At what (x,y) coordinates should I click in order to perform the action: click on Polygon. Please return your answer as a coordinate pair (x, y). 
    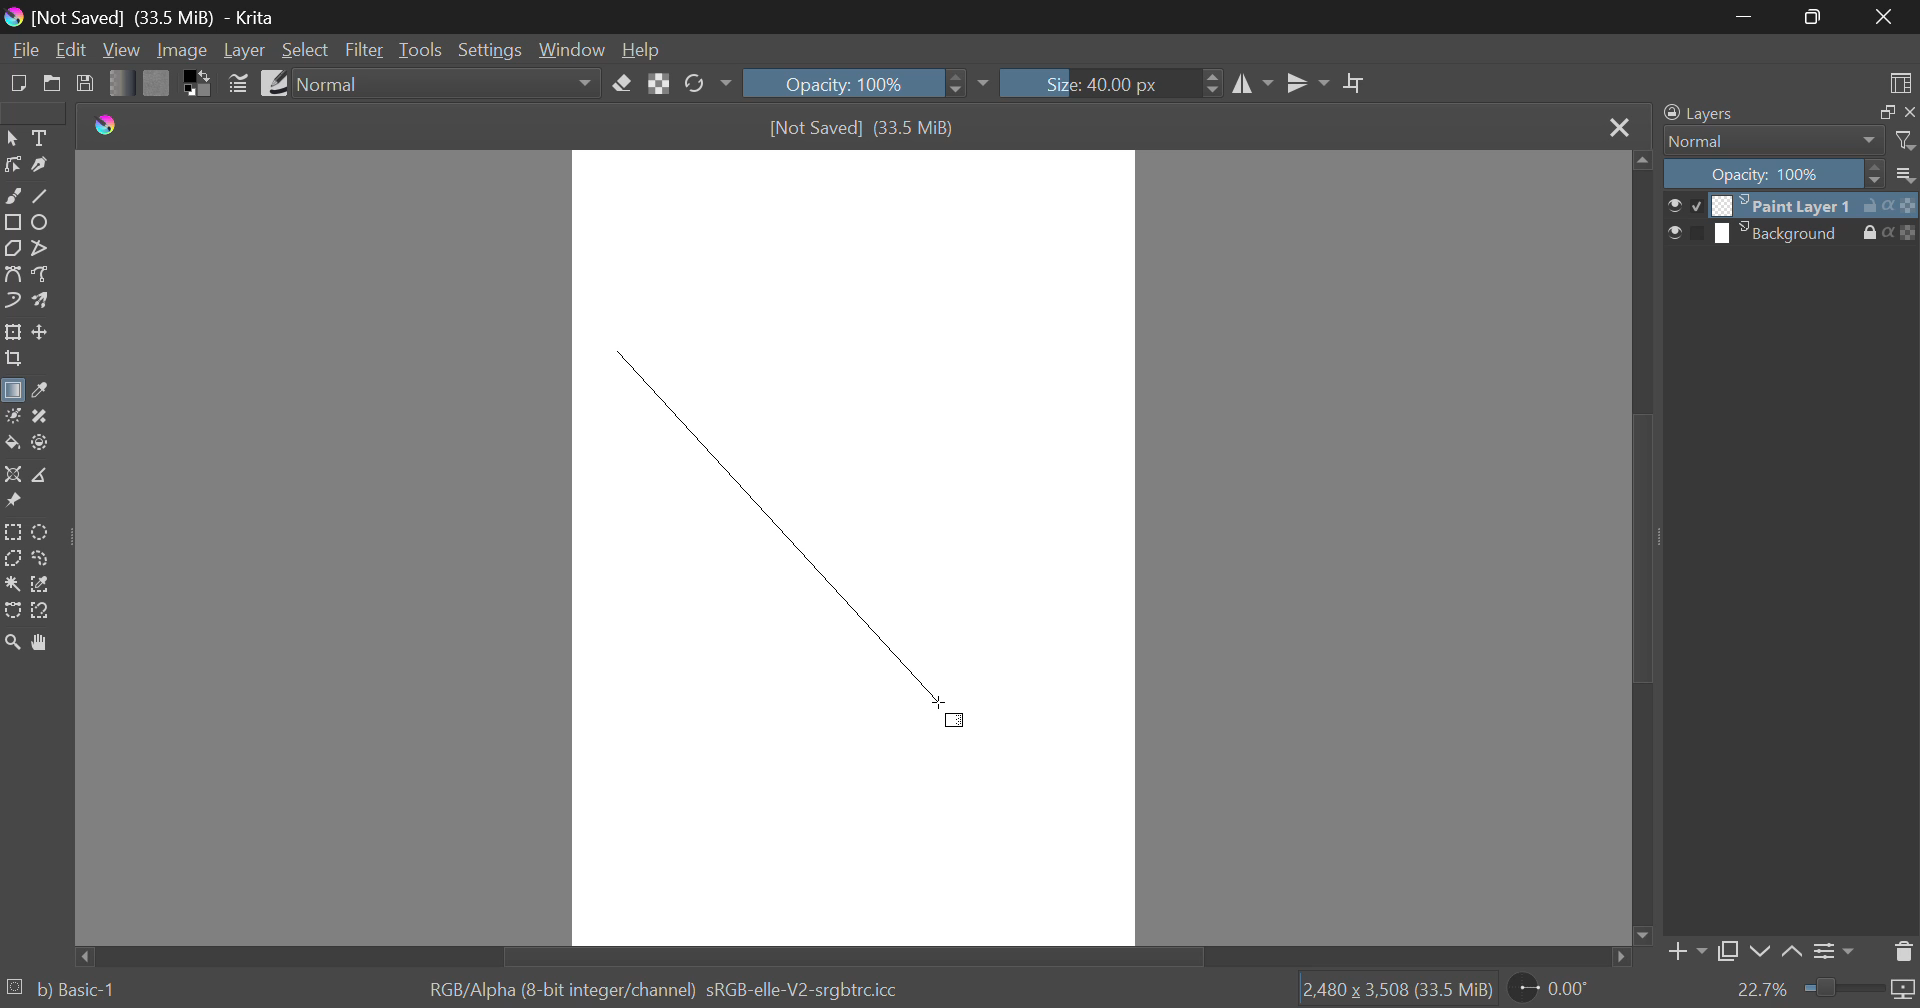
    Looking at the image, I should click on (12, 247).